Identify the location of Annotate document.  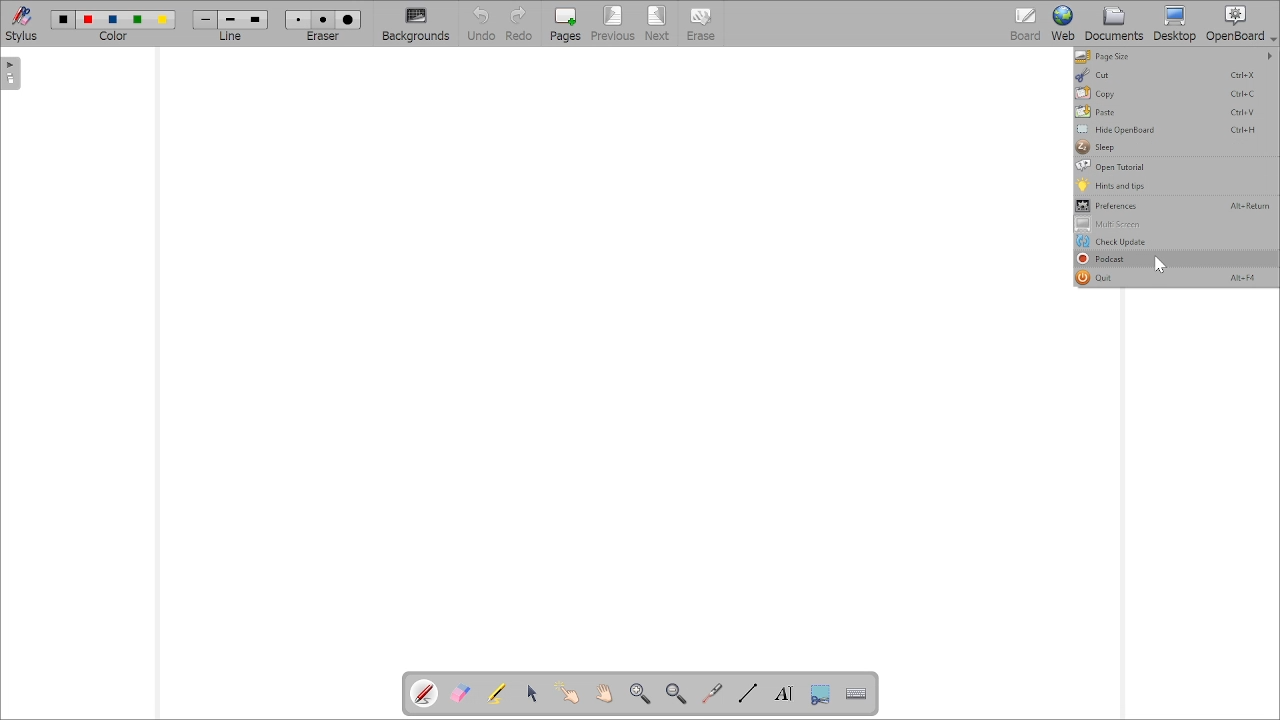
(423, 694).